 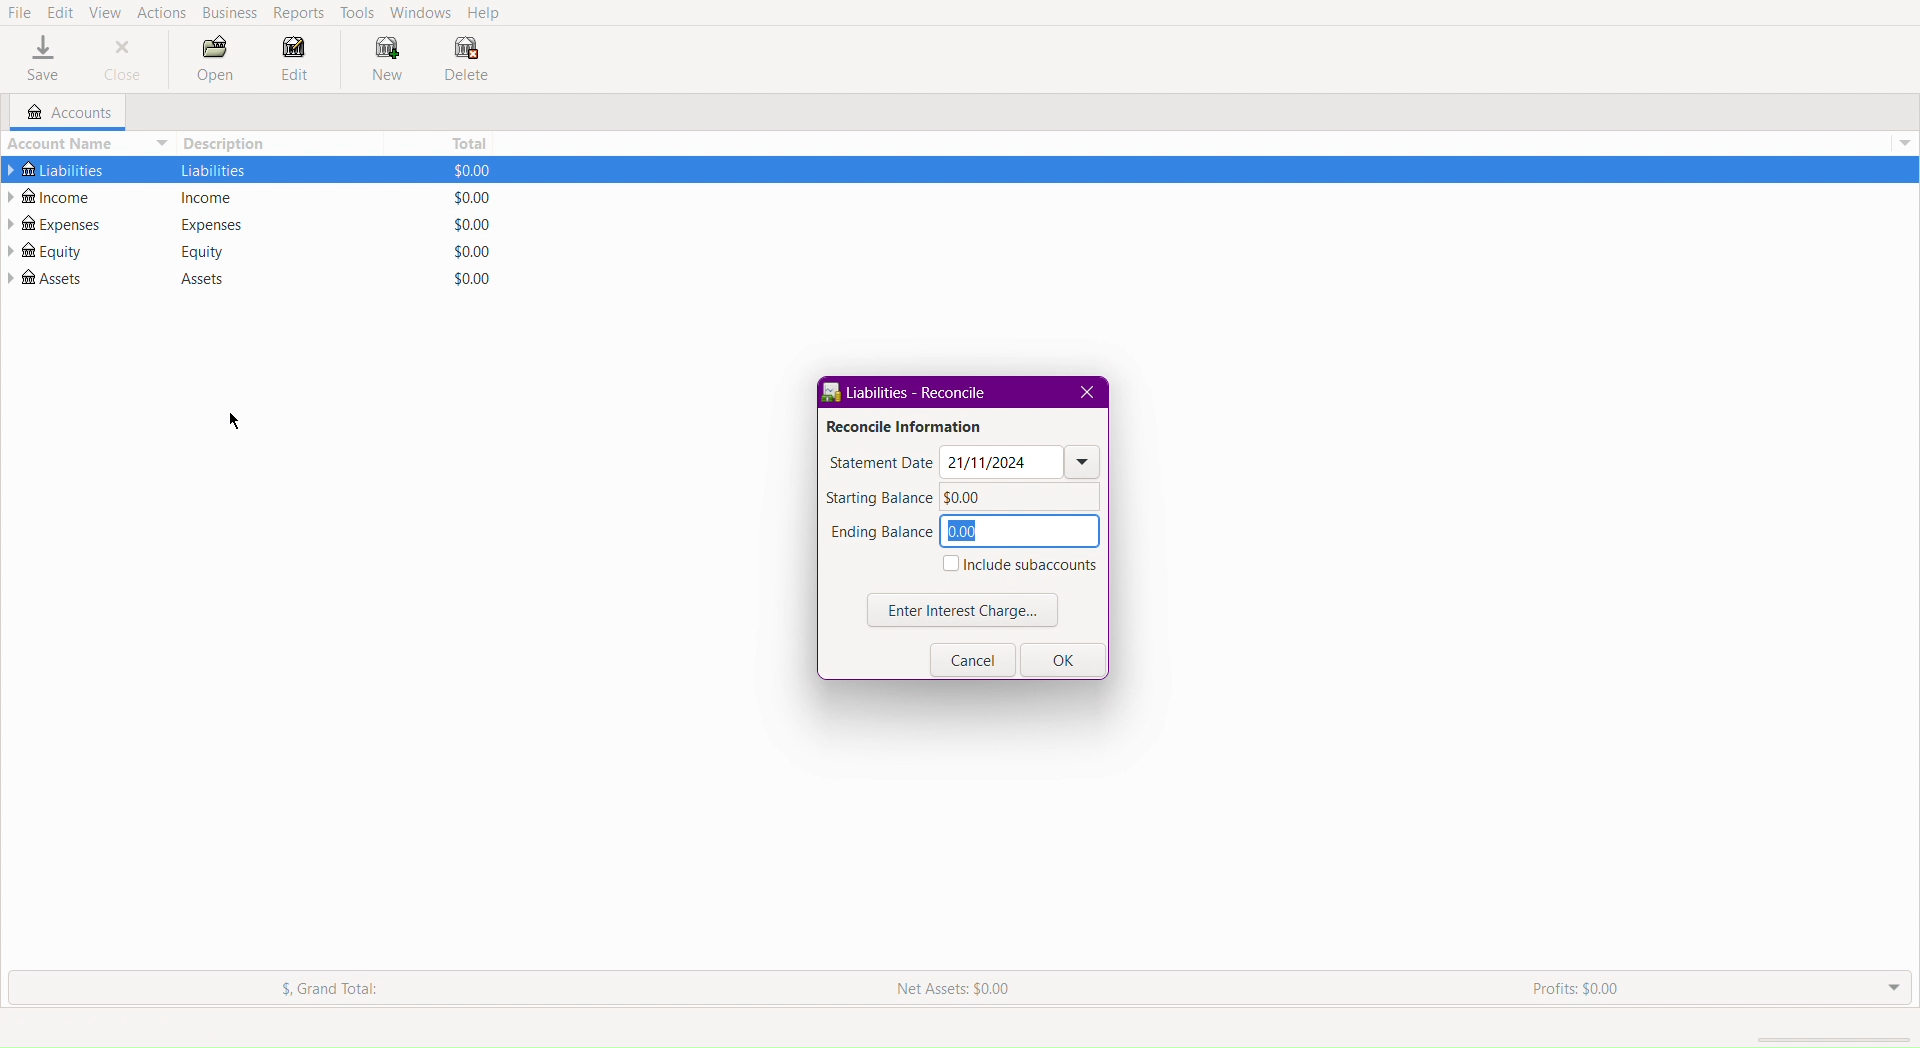 I want to click on Income, so click(x=52, y=197).